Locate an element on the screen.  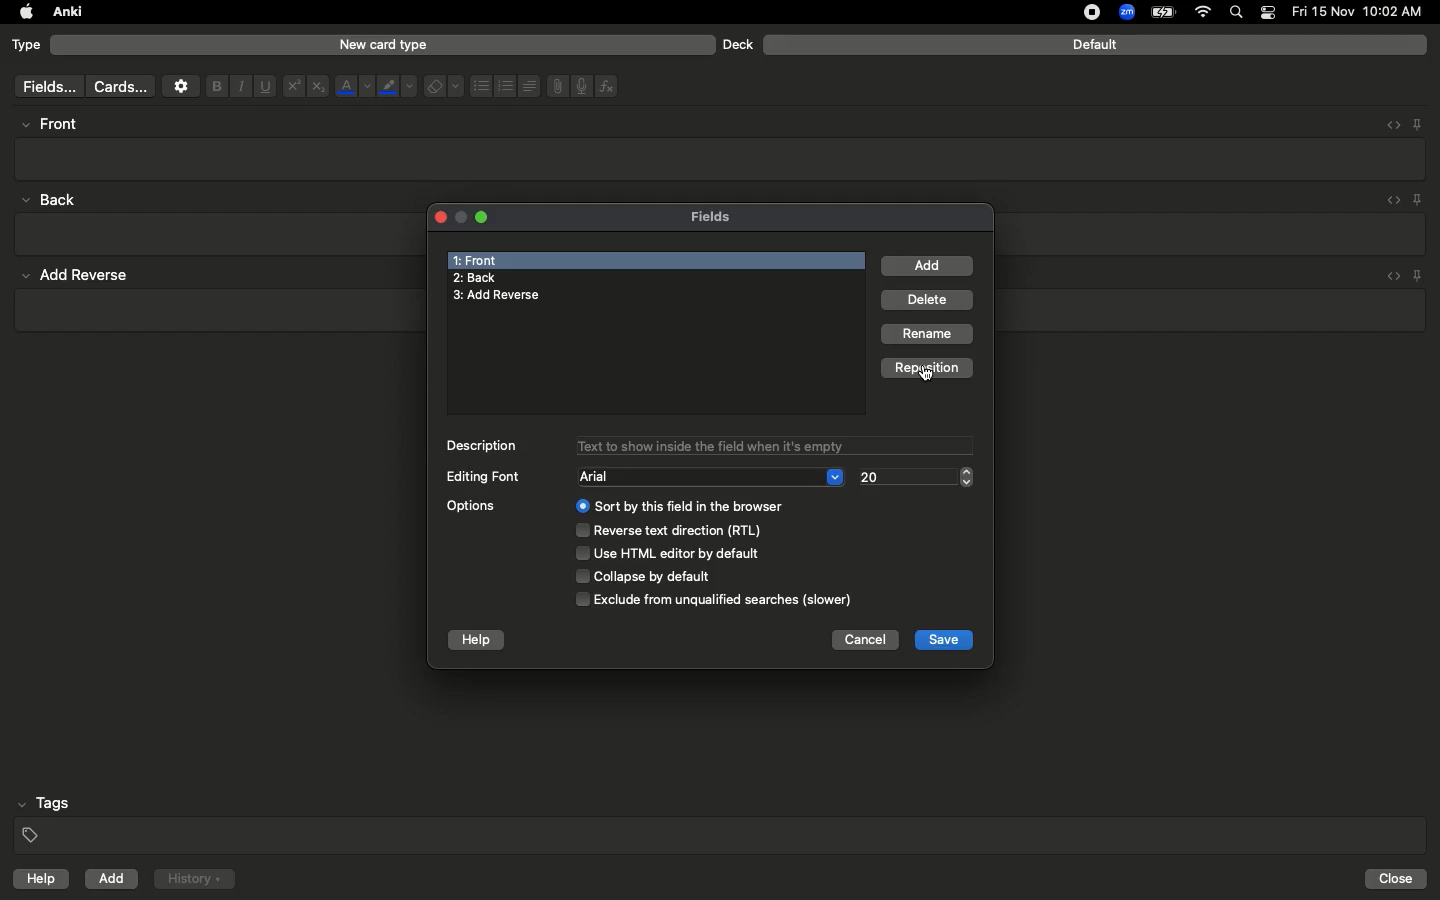
Anki is located at coordinates (66, 13).